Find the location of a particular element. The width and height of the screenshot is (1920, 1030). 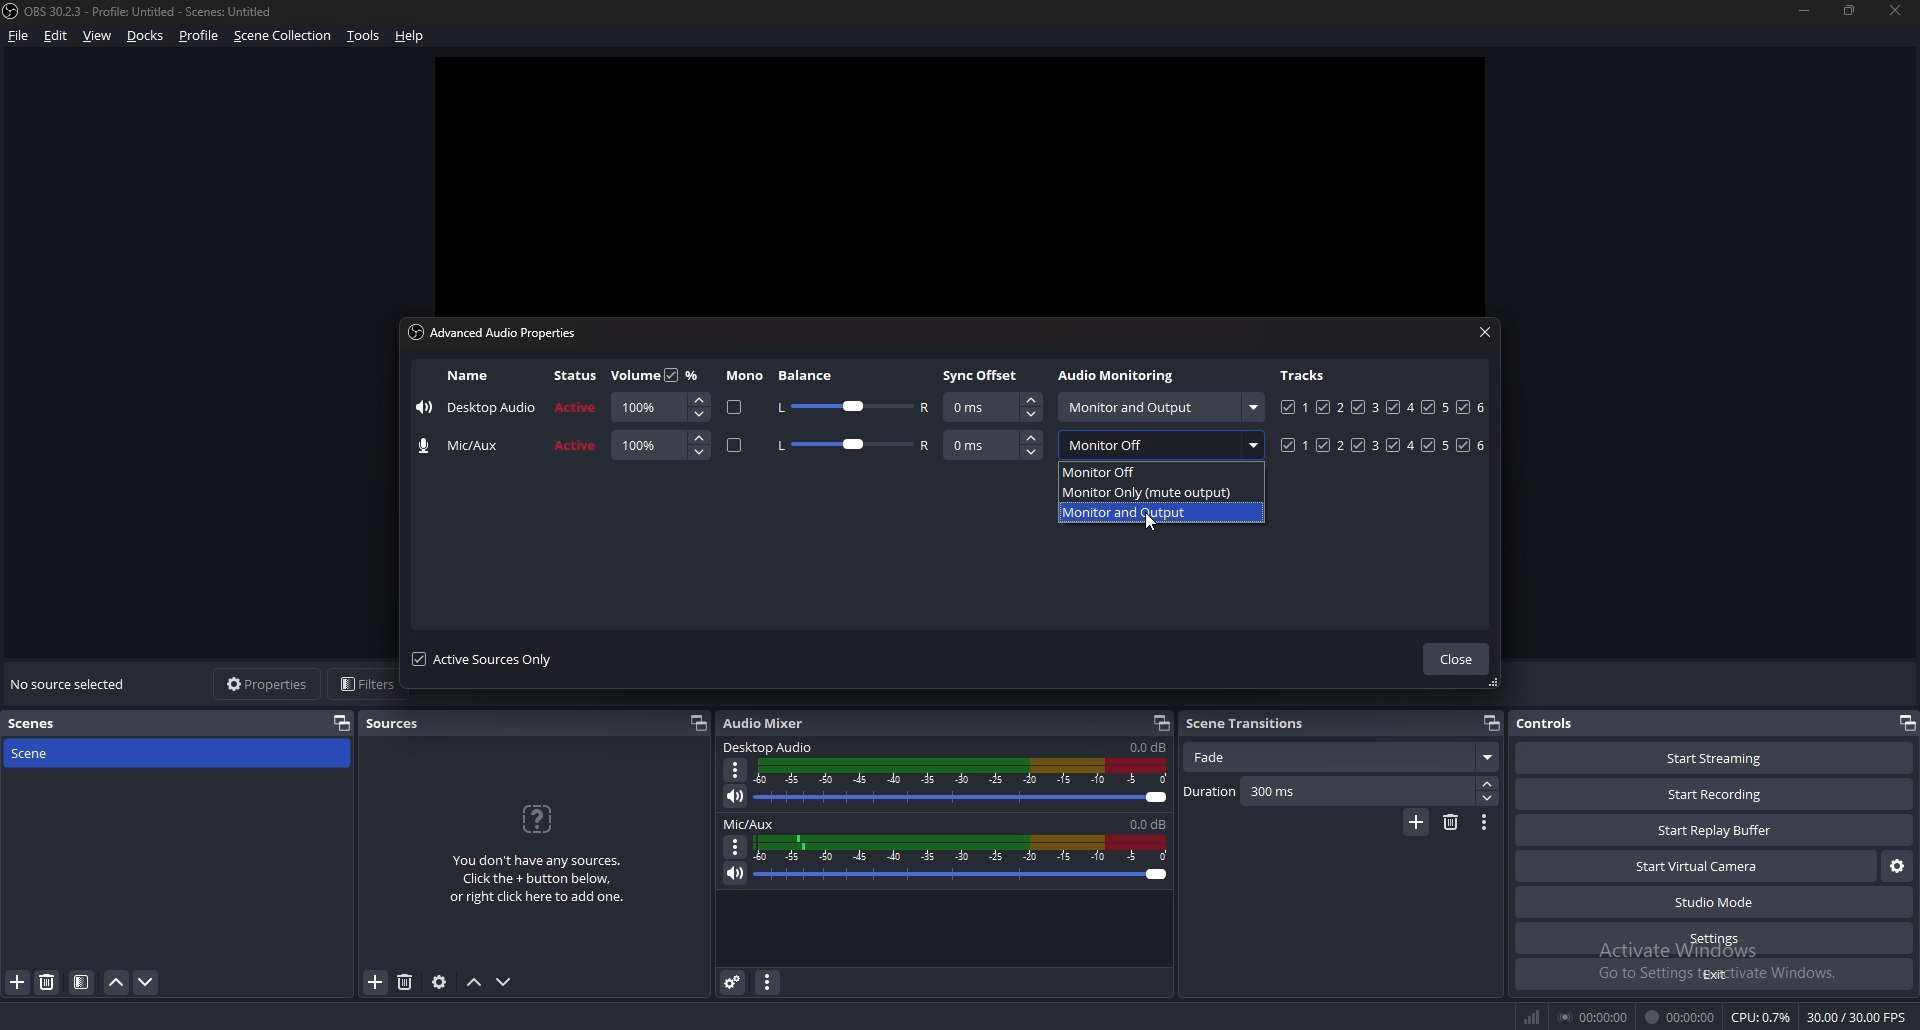

‘OBS 30.2.3 - Profile: Untitled - Scenes: Untitled is located at coordinates (154, 12).